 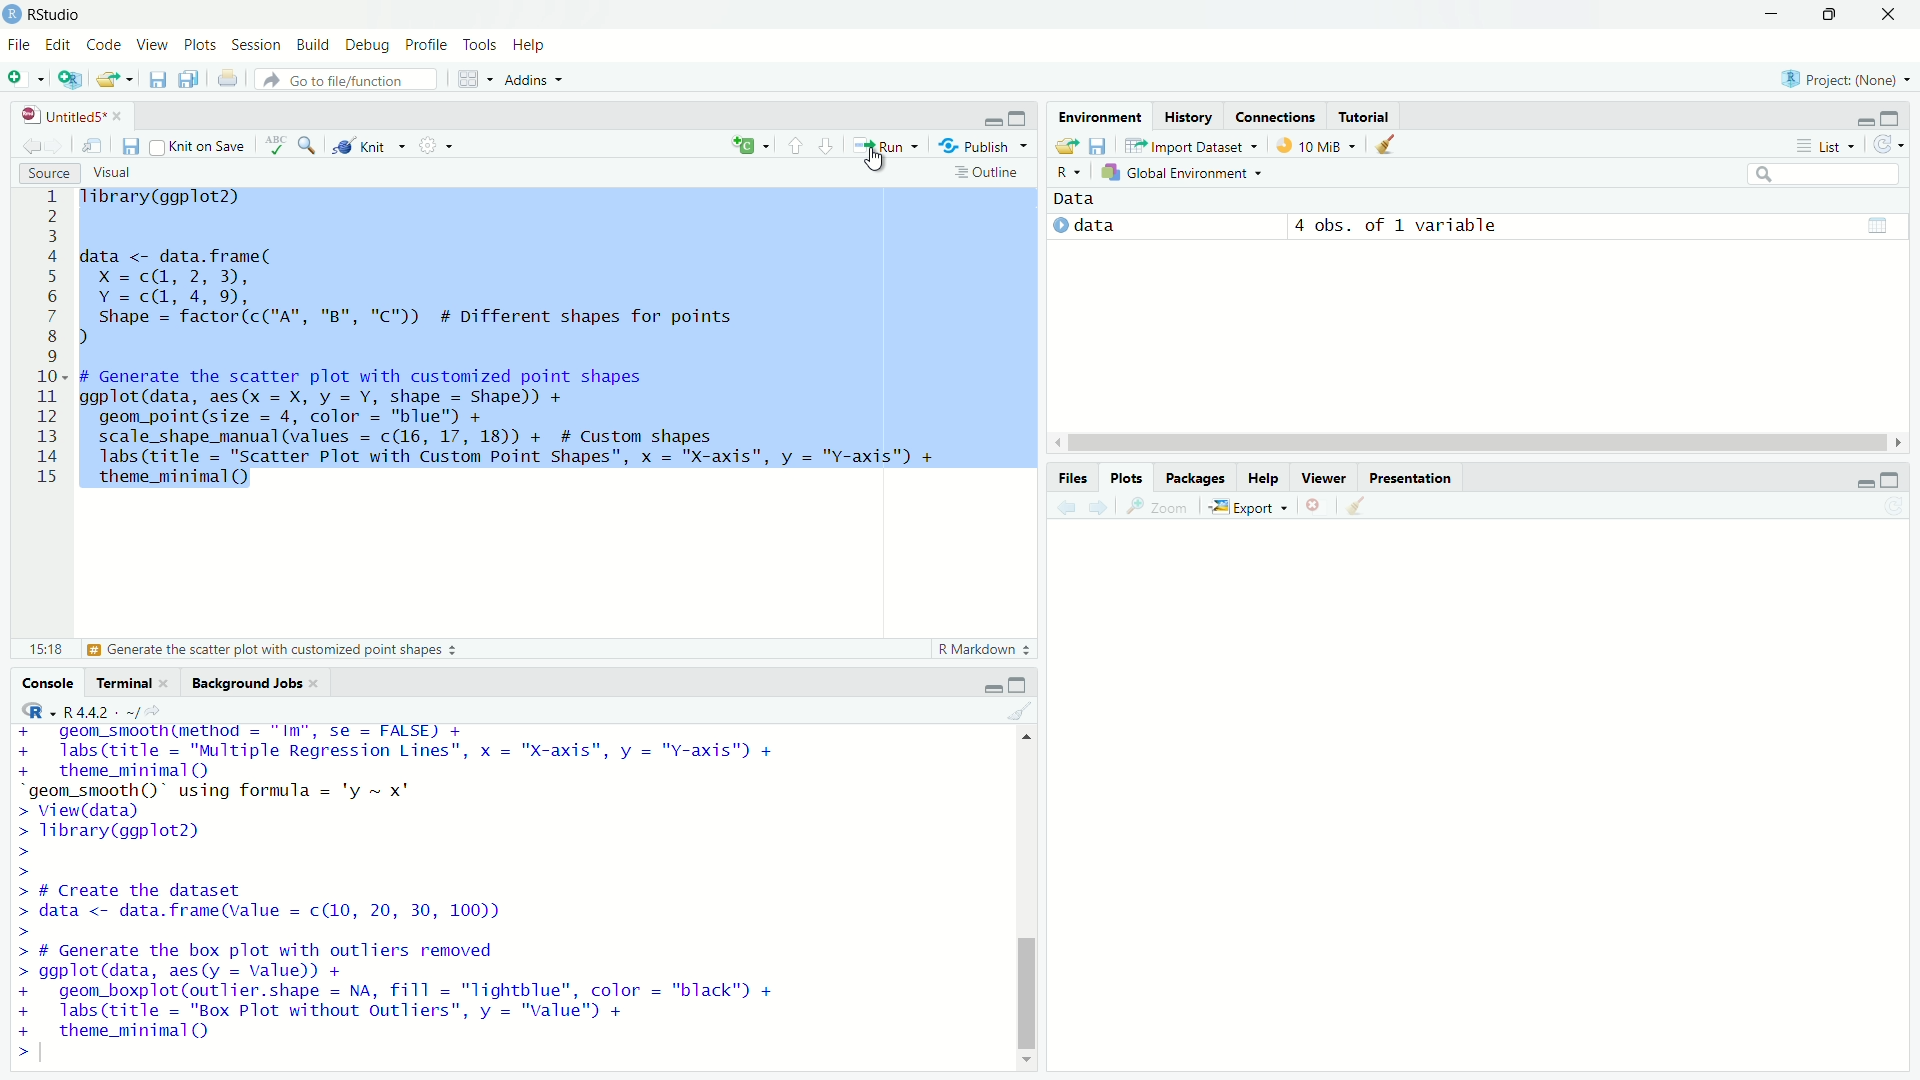 What do you see at coordinates (796, 145) in the screenshot?
I see `Go to previous section/chunk` at bounding box center [796, 145].